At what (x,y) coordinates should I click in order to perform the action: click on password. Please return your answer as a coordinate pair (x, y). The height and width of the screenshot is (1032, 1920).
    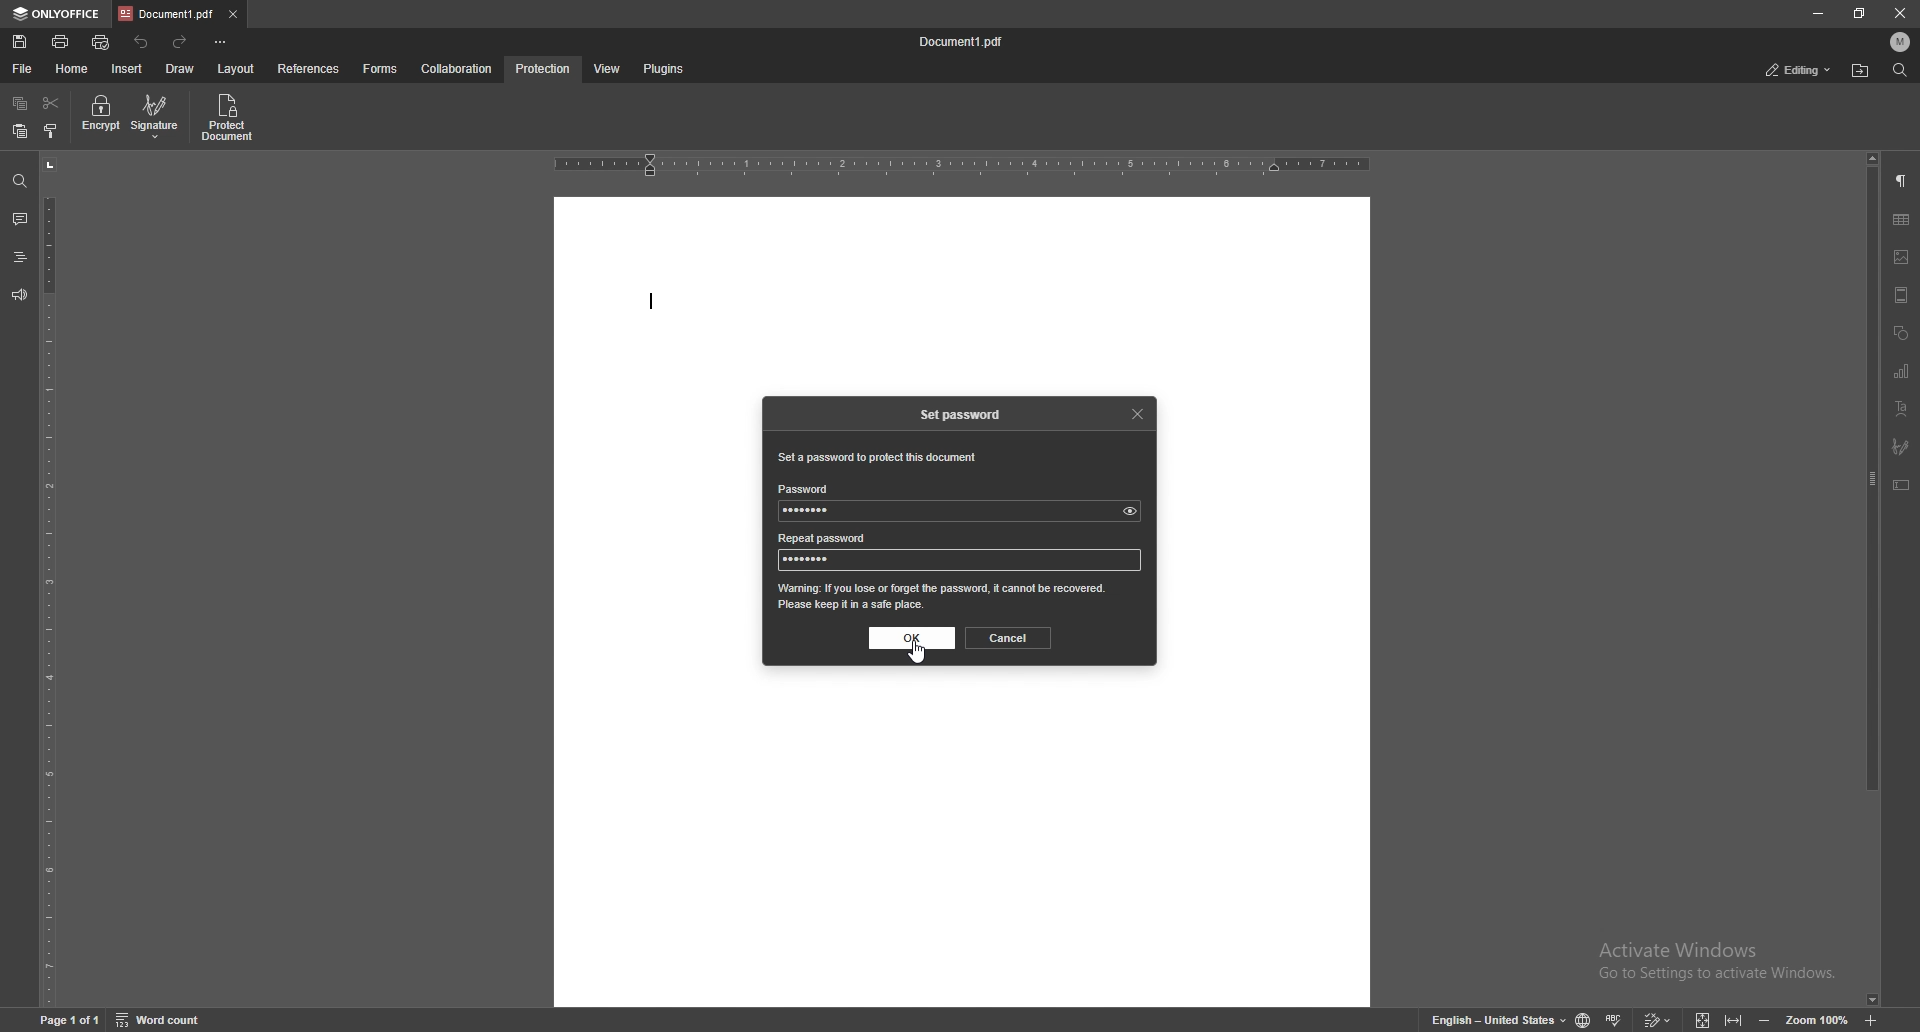
    Looking at the image, I should click on (806, 487).